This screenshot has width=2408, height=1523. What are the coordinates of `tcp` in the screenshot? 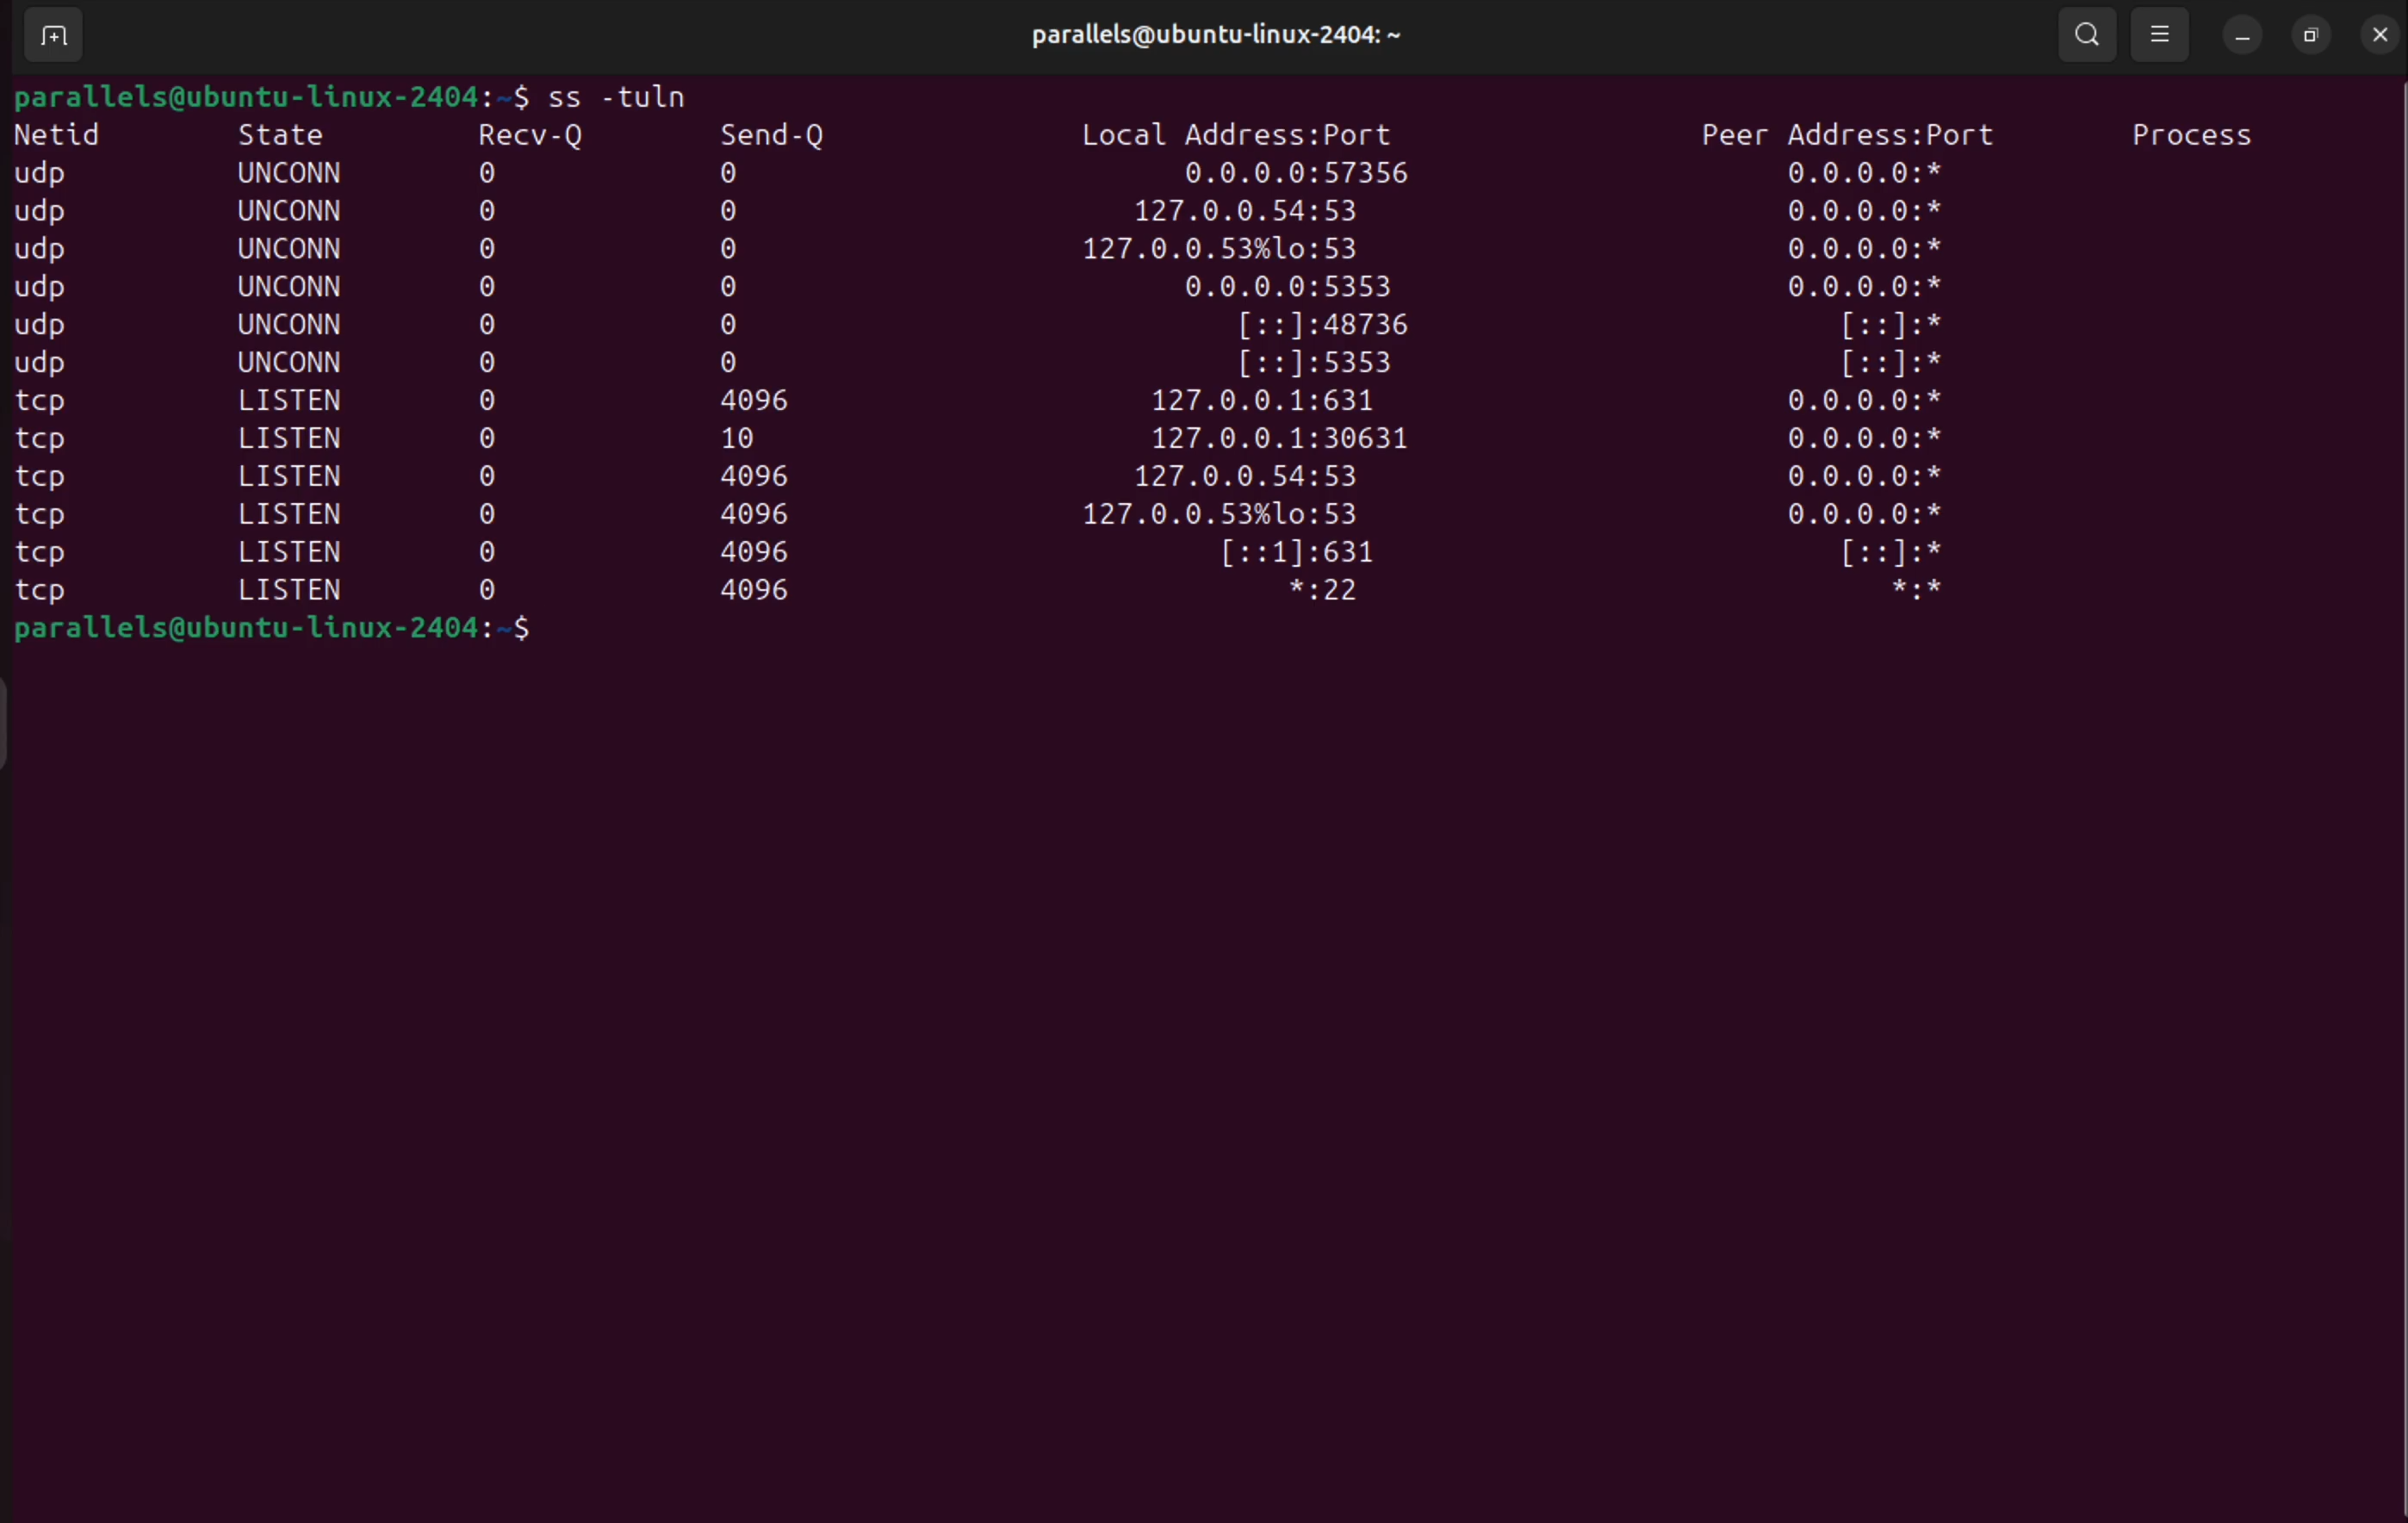 It's located at (44, 596).